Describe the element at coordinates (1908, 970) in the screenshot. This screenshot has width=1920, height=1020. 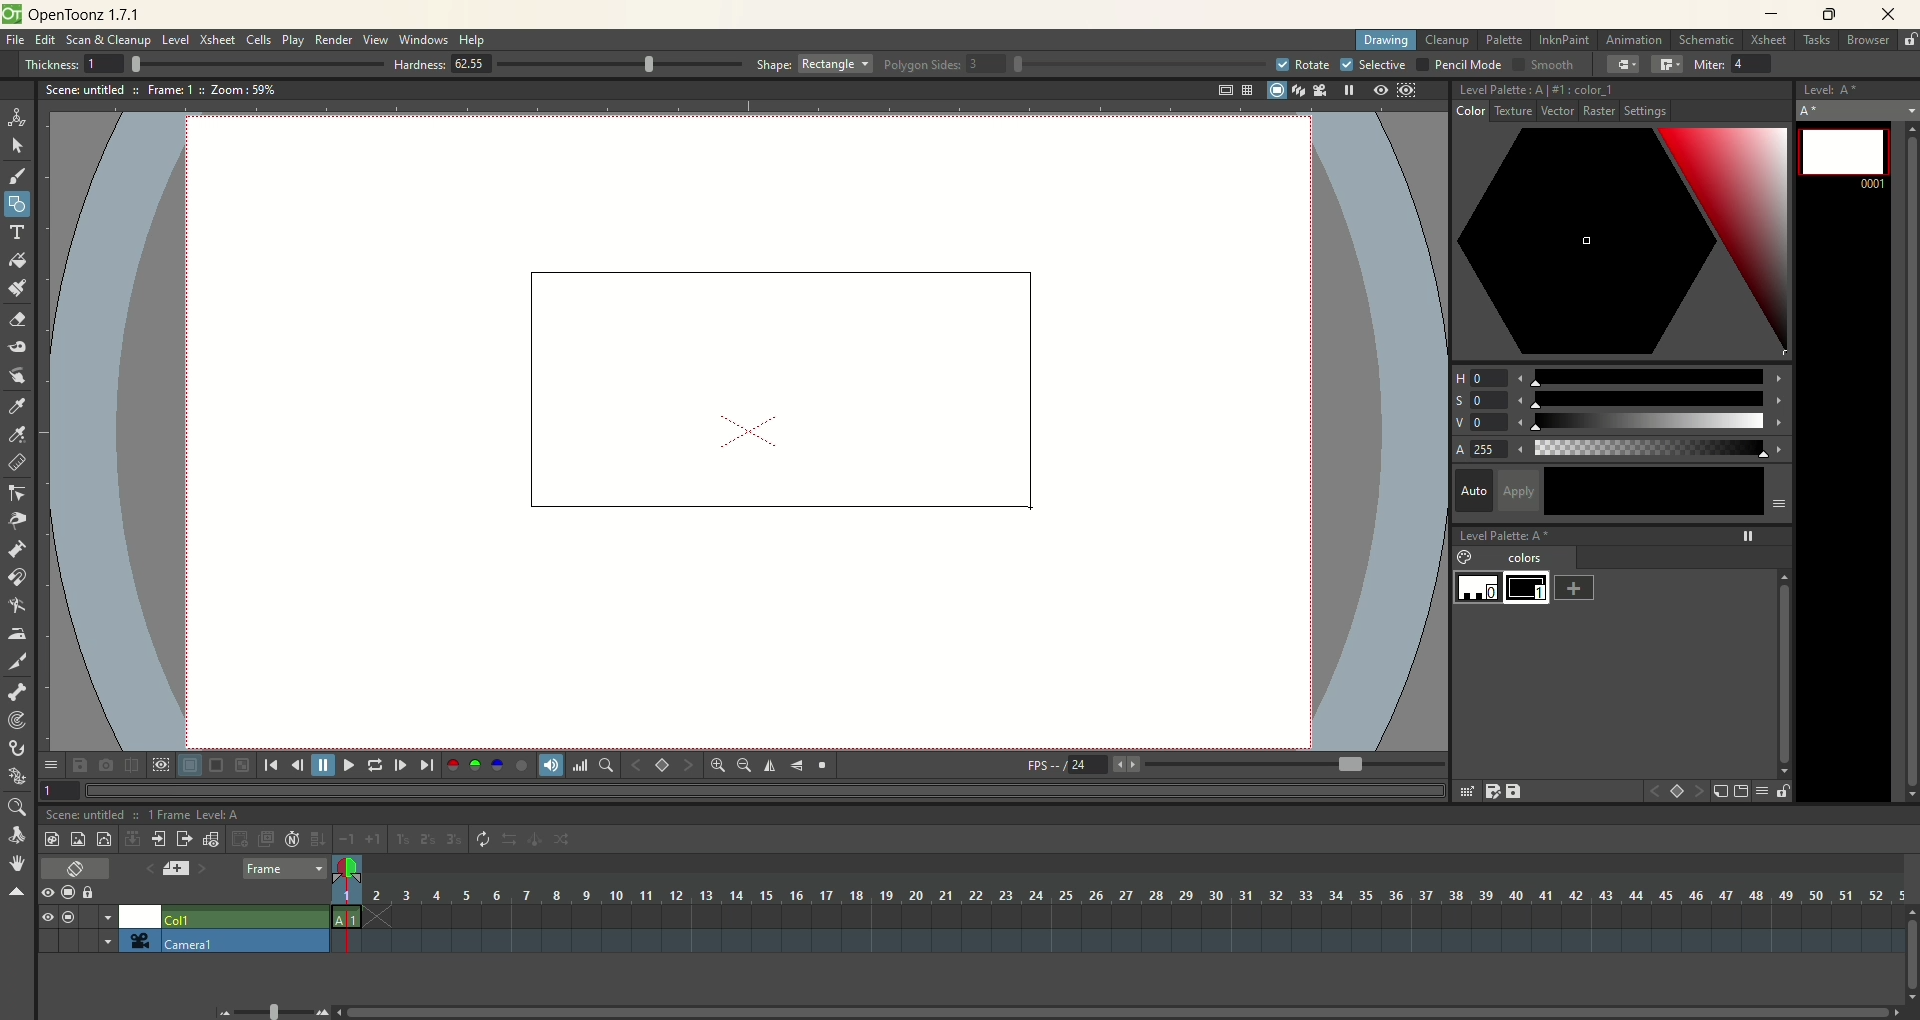
I see `vertical scrollbar` at that location.